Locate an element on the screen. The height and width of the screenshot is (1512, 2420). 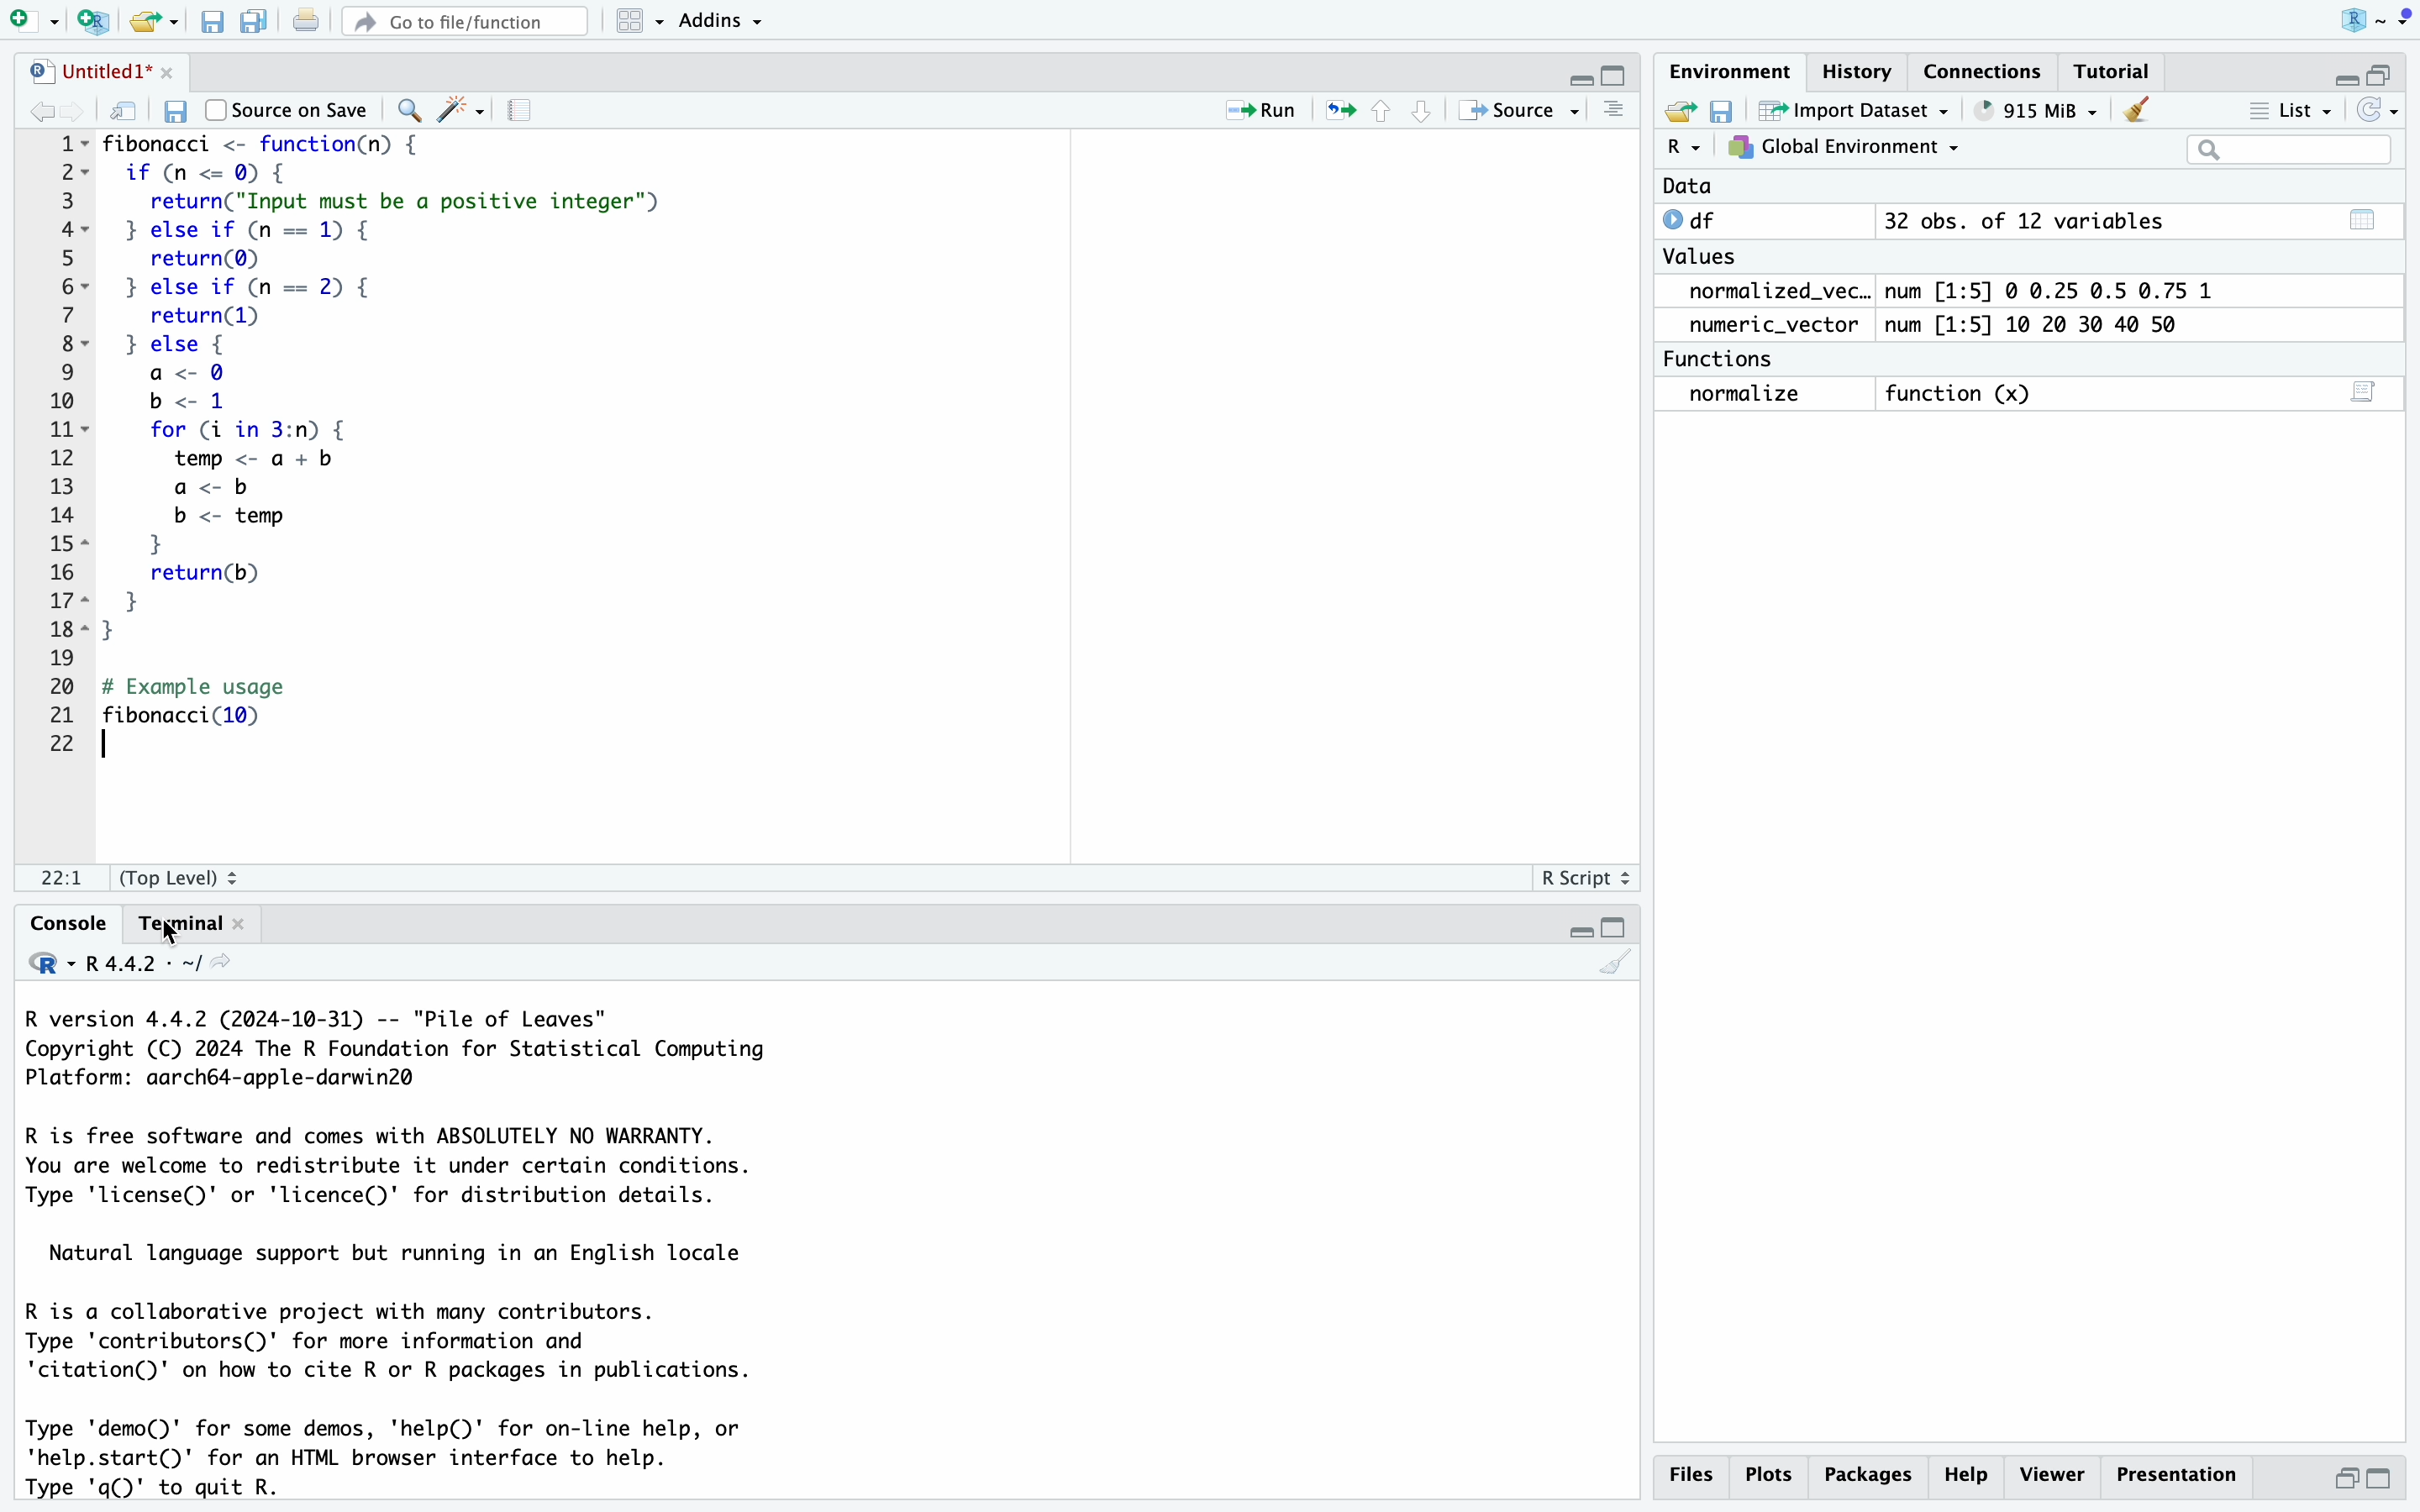
search field is located at coordinates (2297, 150).